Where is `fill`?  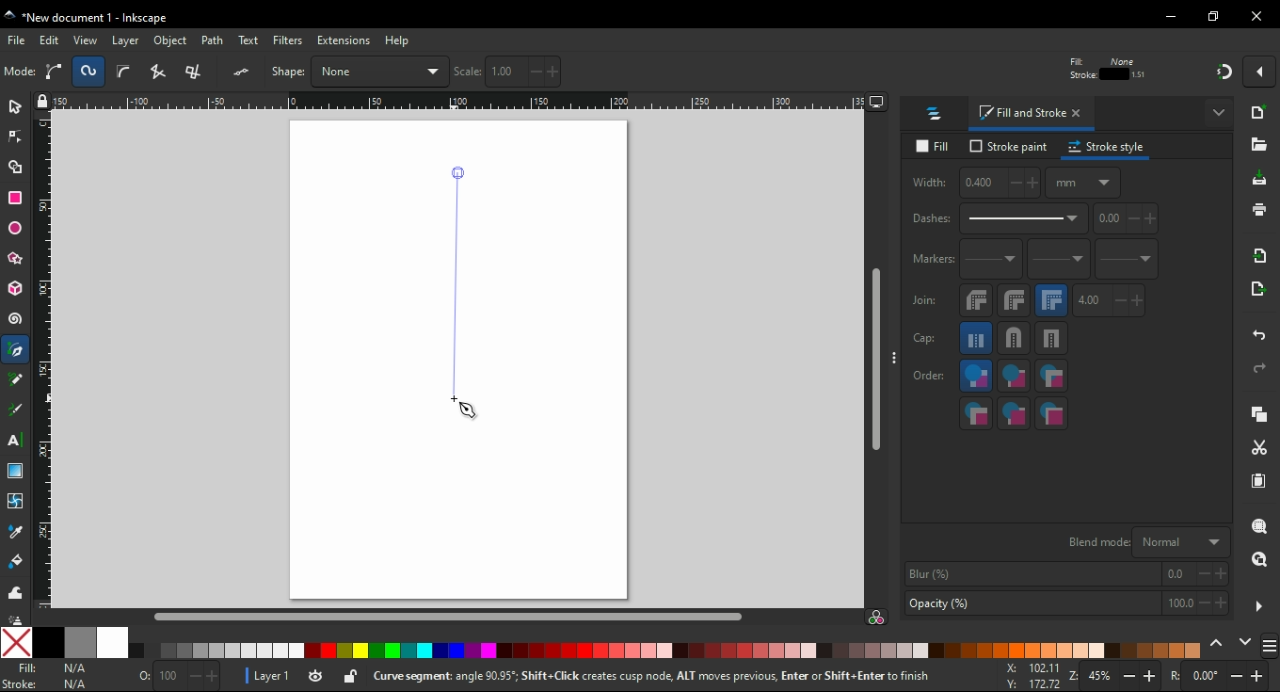 fill is located at coordinates (936, 147).